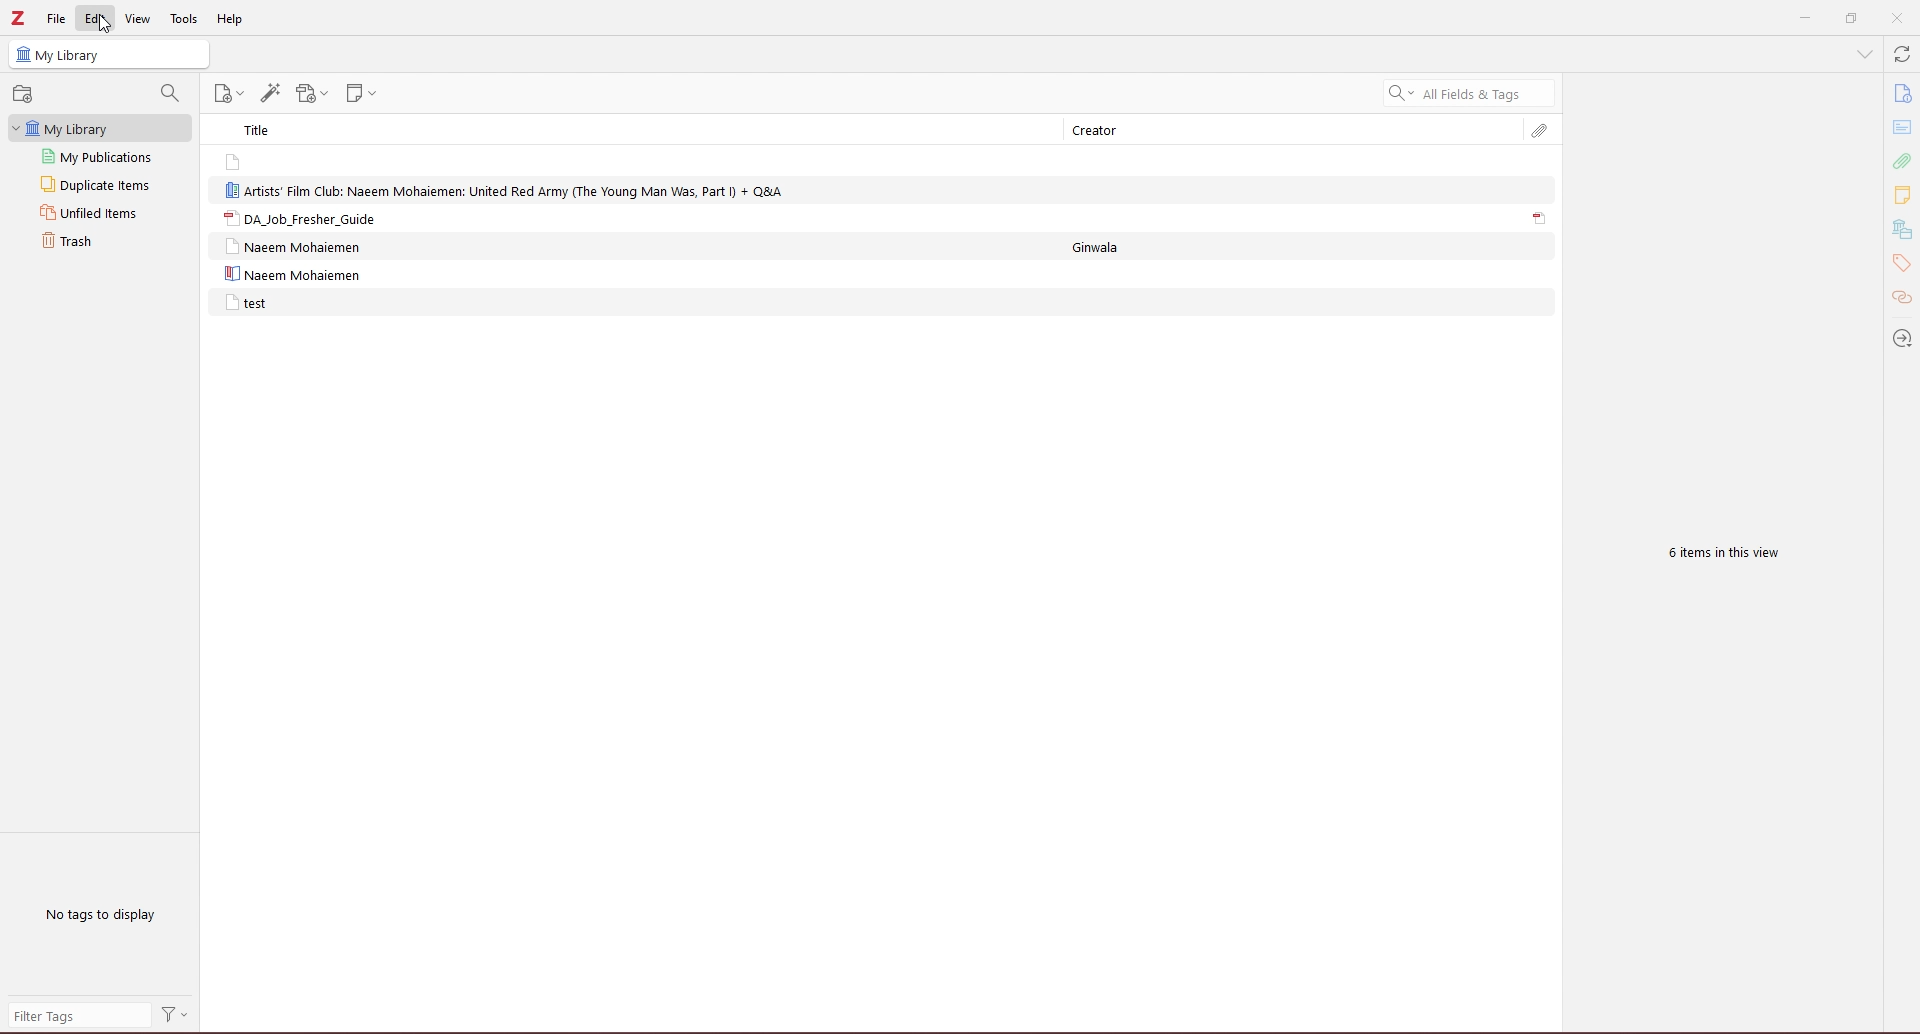 This screenshot has height=1034, width=1920. Describe the element at coordinates (1540, 131) in the screenshot. I see `attachment` at that location.